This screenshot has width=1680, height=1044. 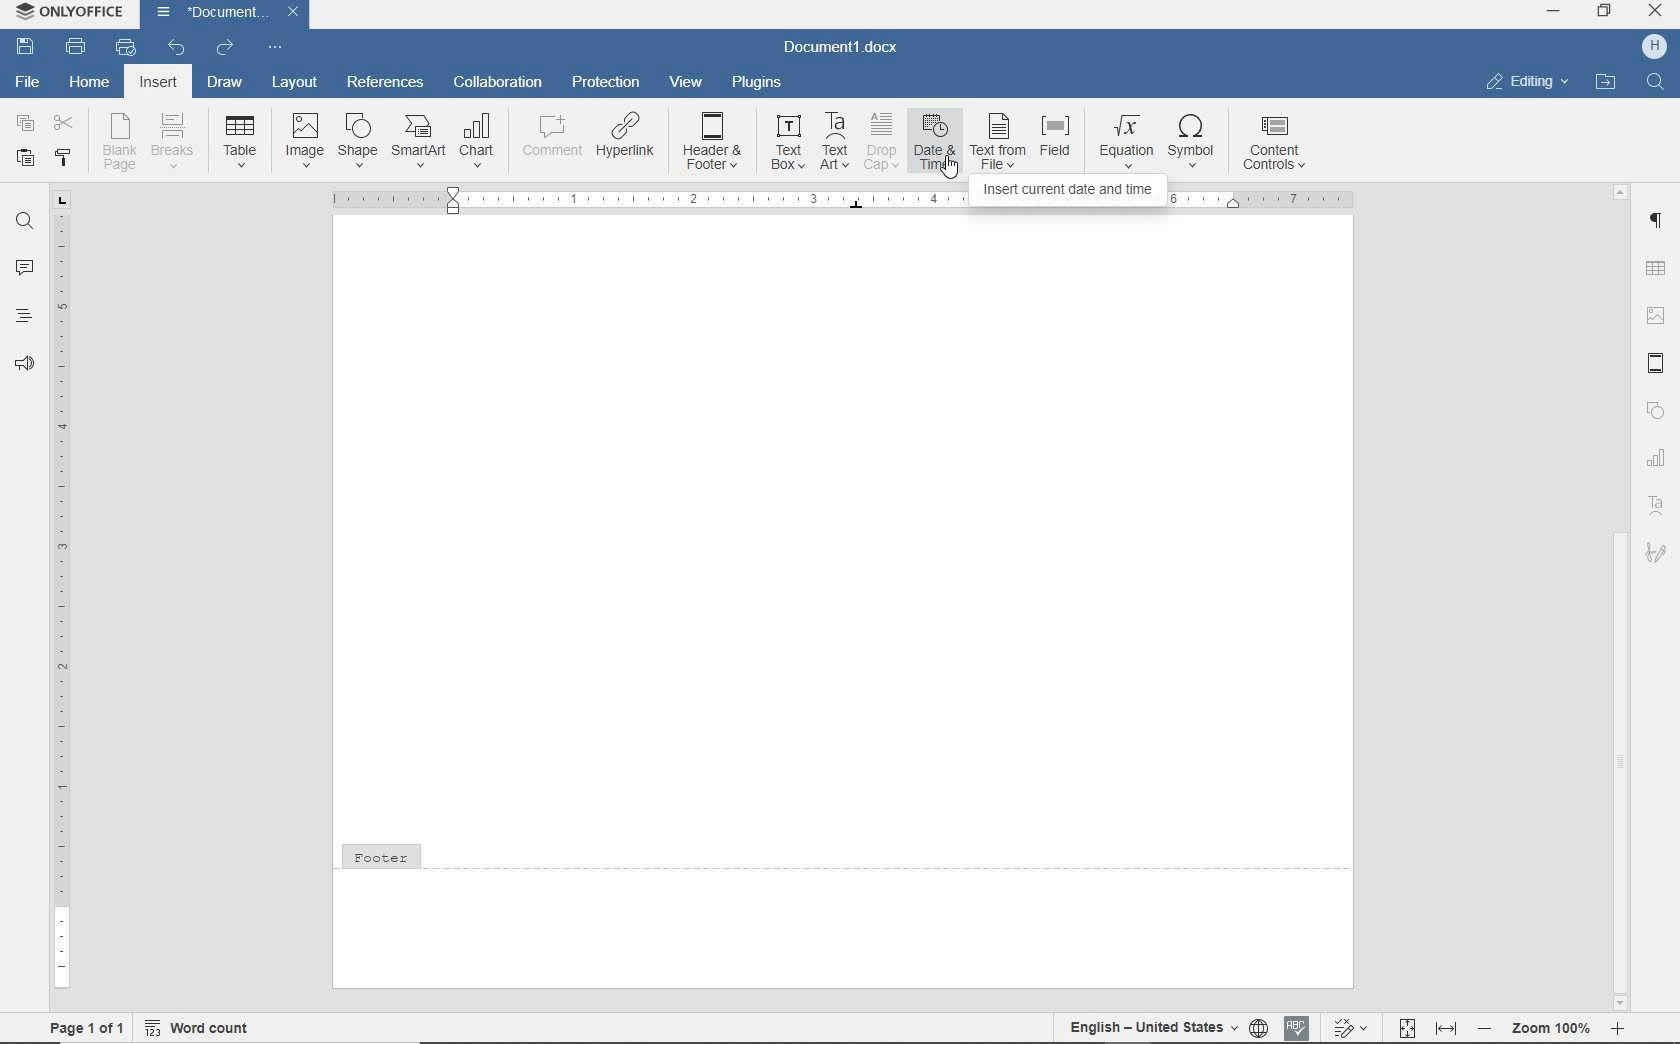 What do you see at coordinates (1298, 1030) in the screenshot?
I see `spell check` at bounding box center [1298, 1030].